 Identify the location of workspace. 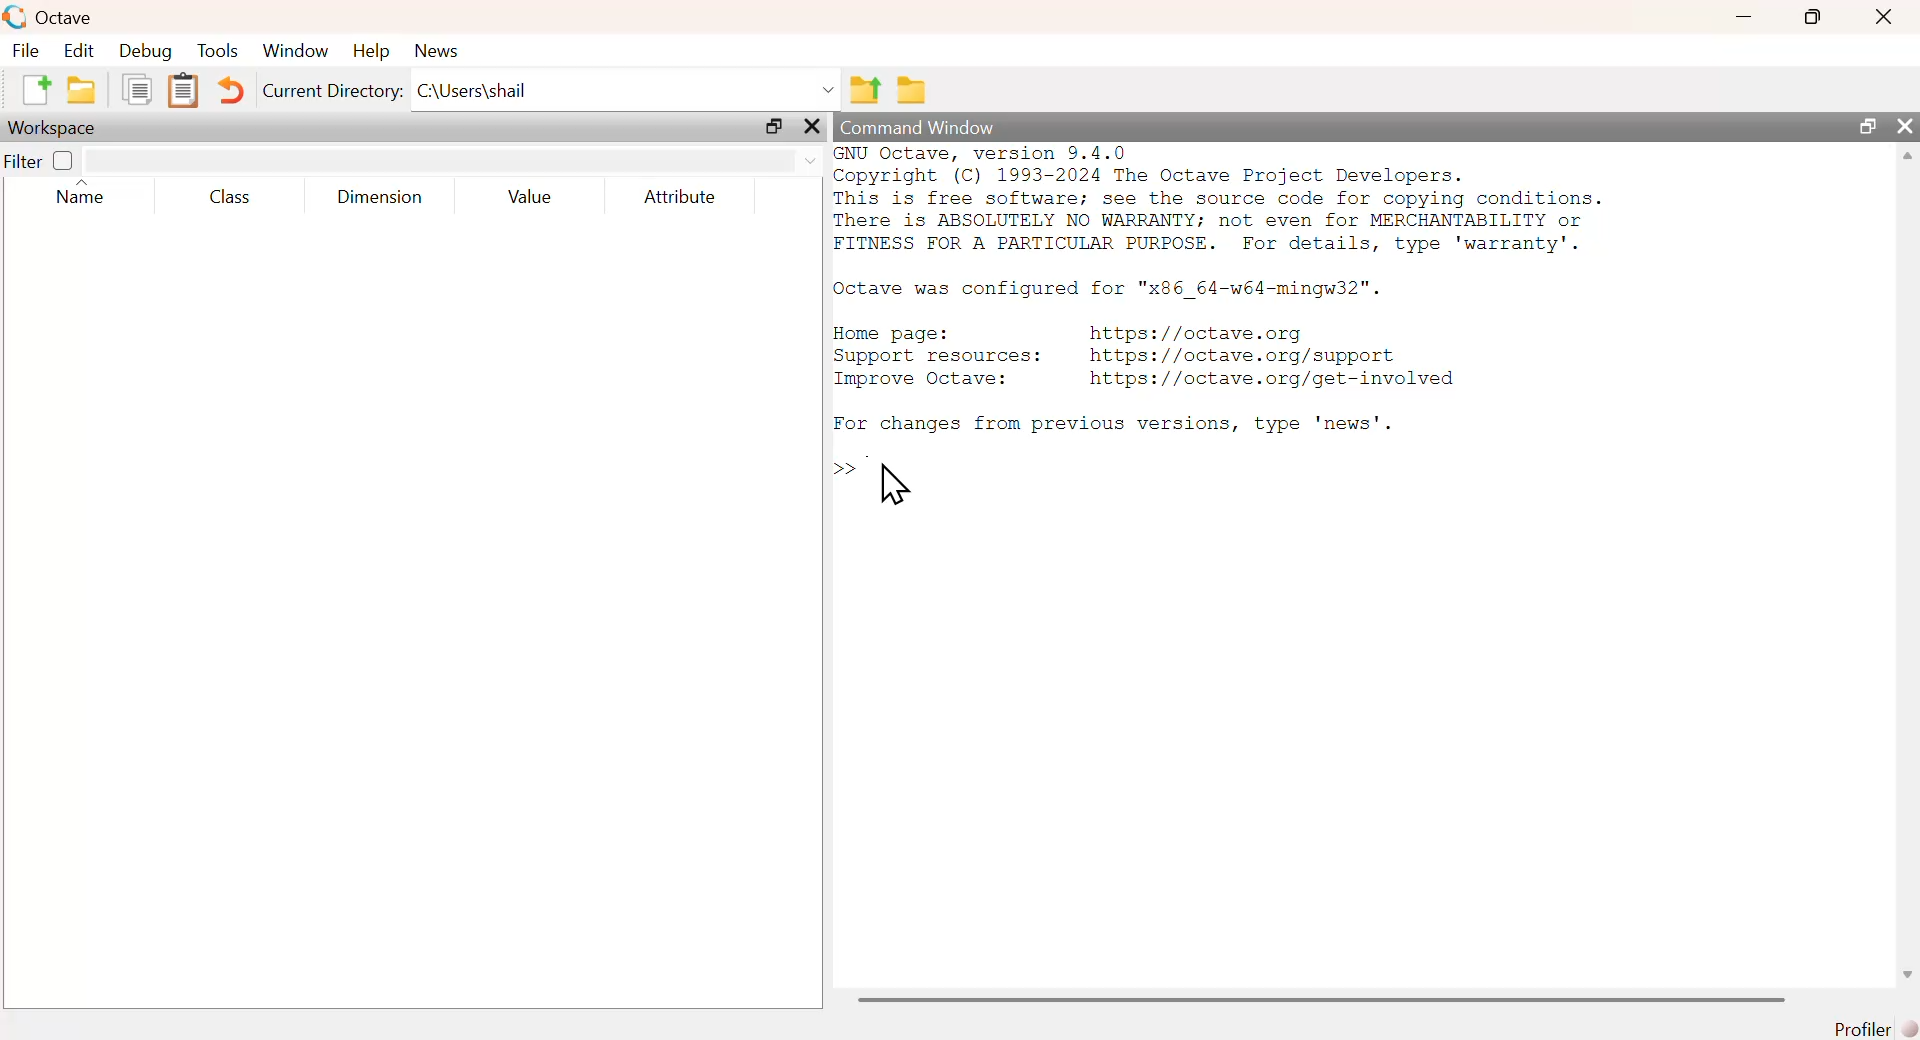
(61, 128).